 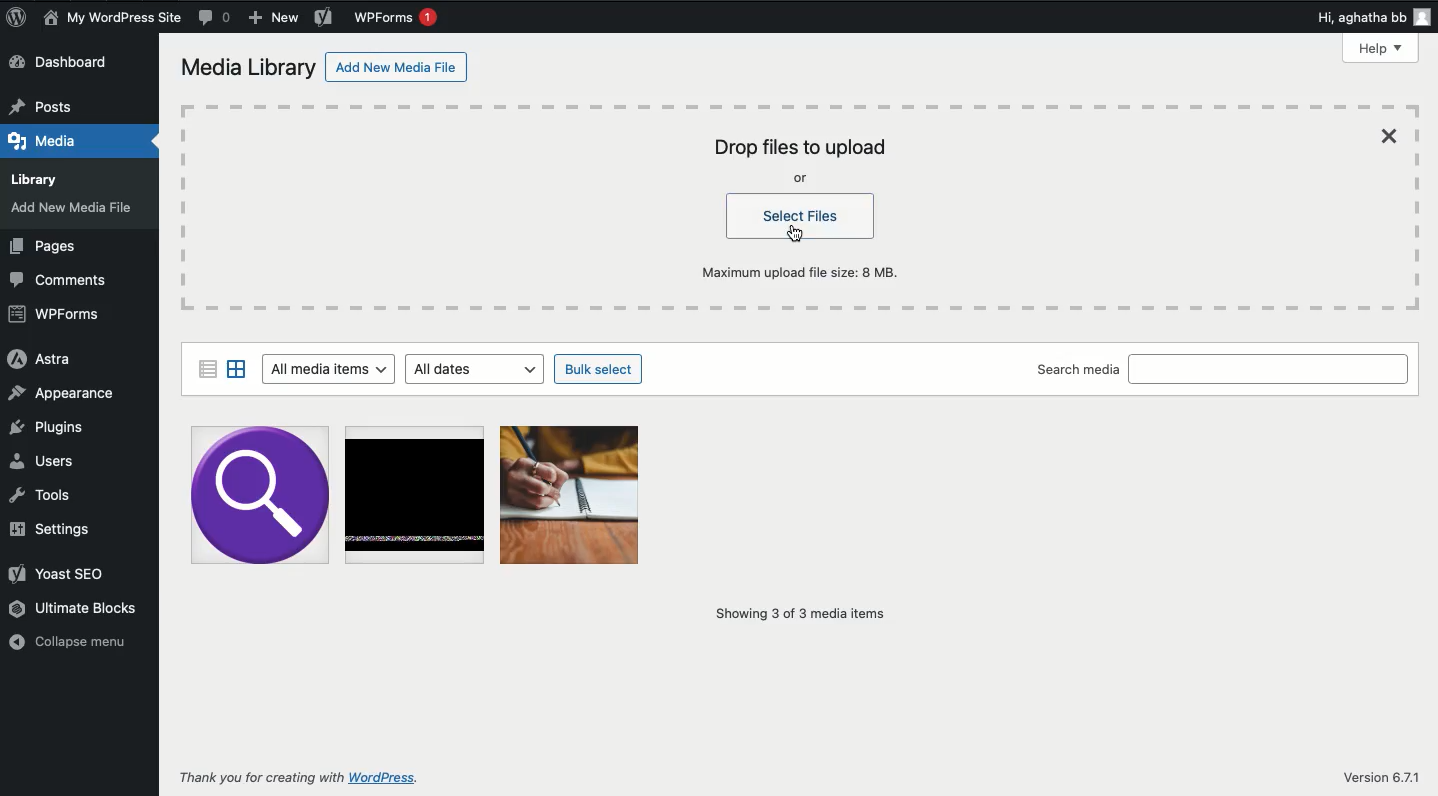 What do you see at coordinates (76, 211) in the screenshot?
I see `Add new media` at bounding box center [76, 211].